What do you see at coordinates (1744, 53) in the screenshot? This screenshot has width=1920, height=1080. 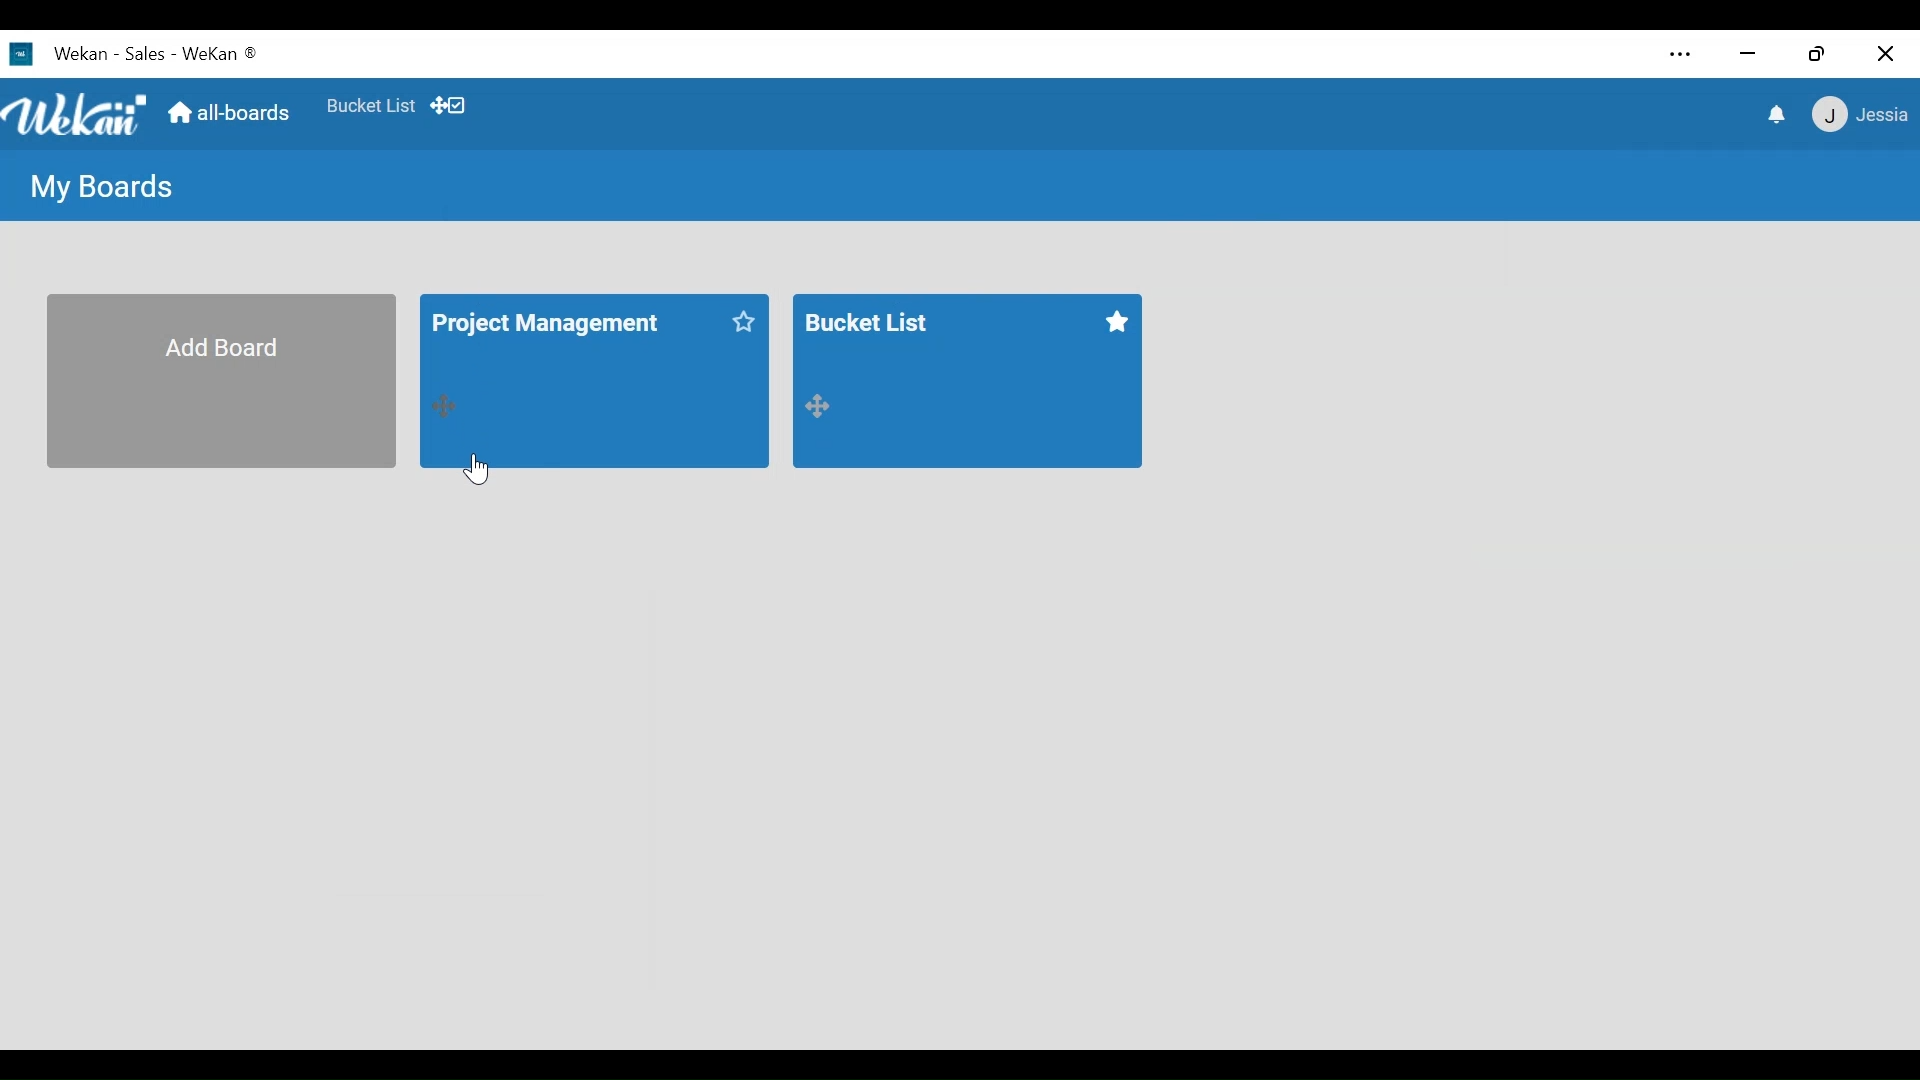 I see `minimize` at bounding box center [1744, 53].